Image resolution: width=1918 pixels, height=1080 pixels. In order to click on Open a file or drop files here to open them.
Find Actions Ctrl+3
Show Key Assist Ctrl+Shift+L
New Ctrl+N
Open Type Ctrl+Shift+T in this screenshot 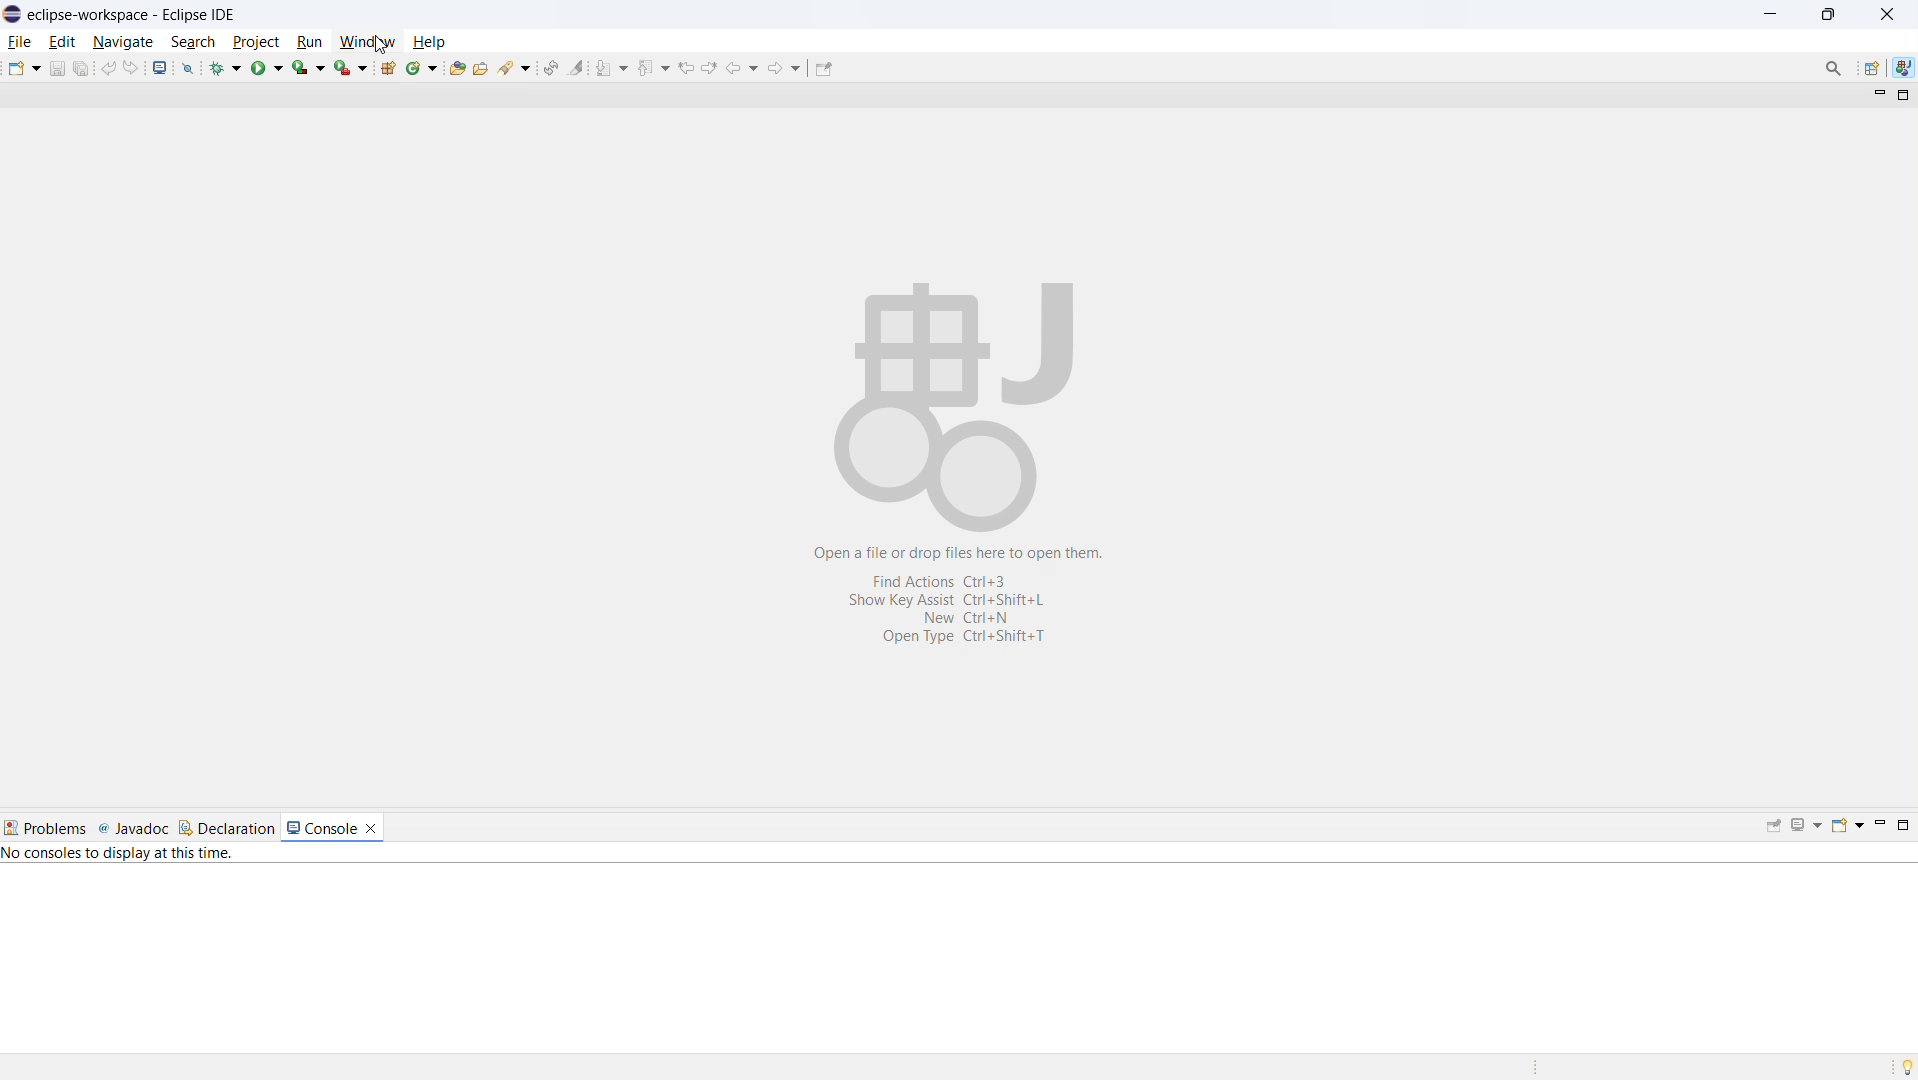, I will do `click(963, 596)`.